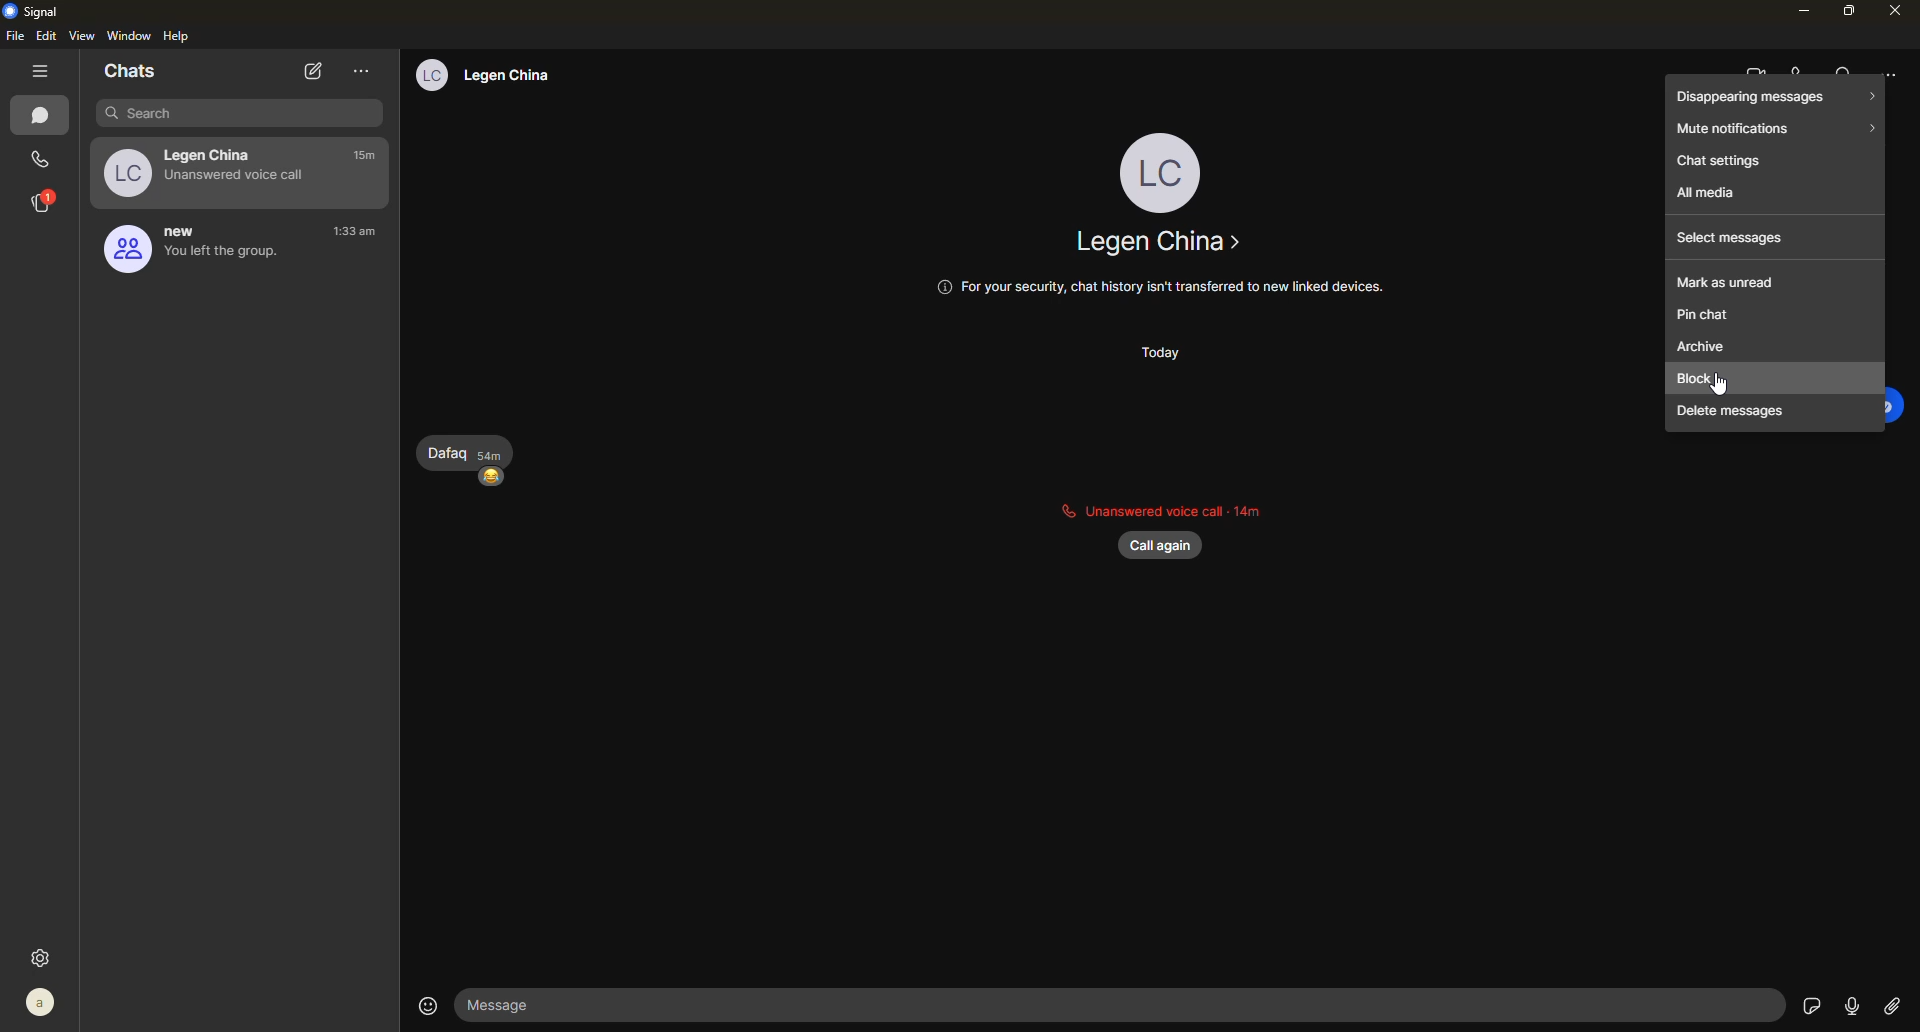 The image size is (1920, 1032). What do you see at coordinates (40, 71) in the screenshot?
I see `hide tabs` at bounding box center [40, 71].